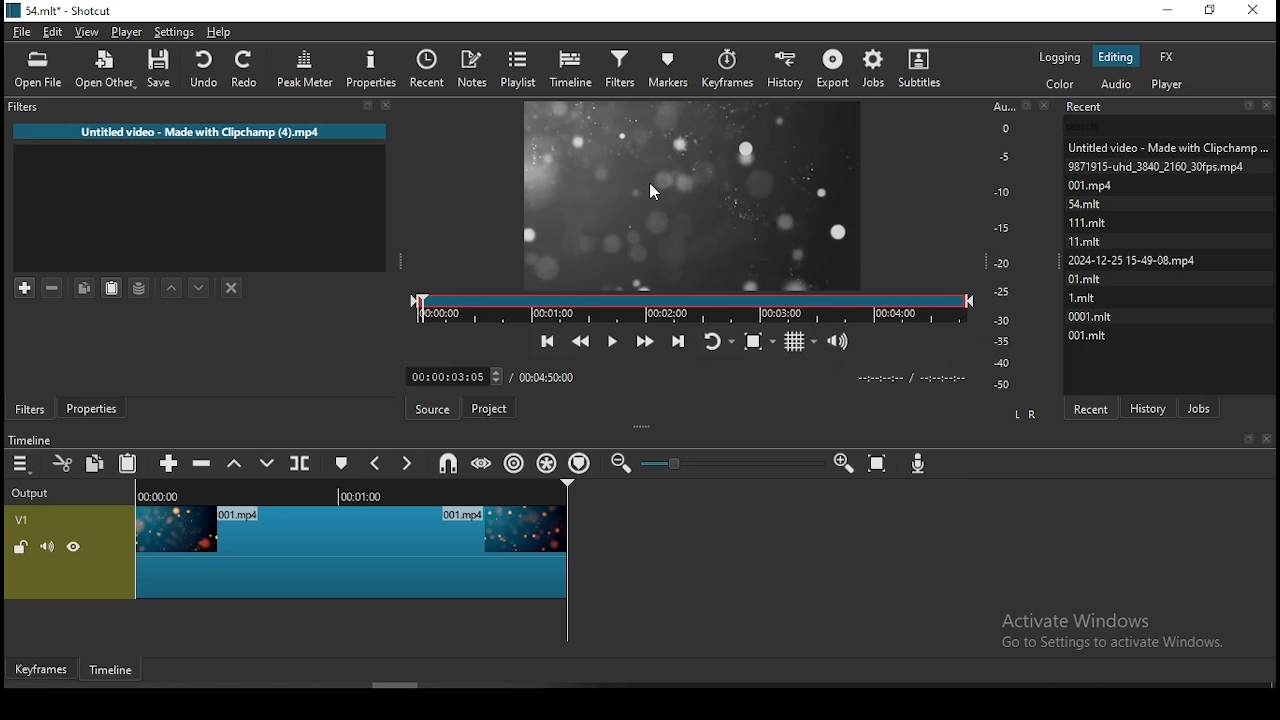 Image resolution: width=1280 pixels, height=720 pixels. Describe the element at coordinates (107, 669) in the screenshot. I see `timeline` at that location.